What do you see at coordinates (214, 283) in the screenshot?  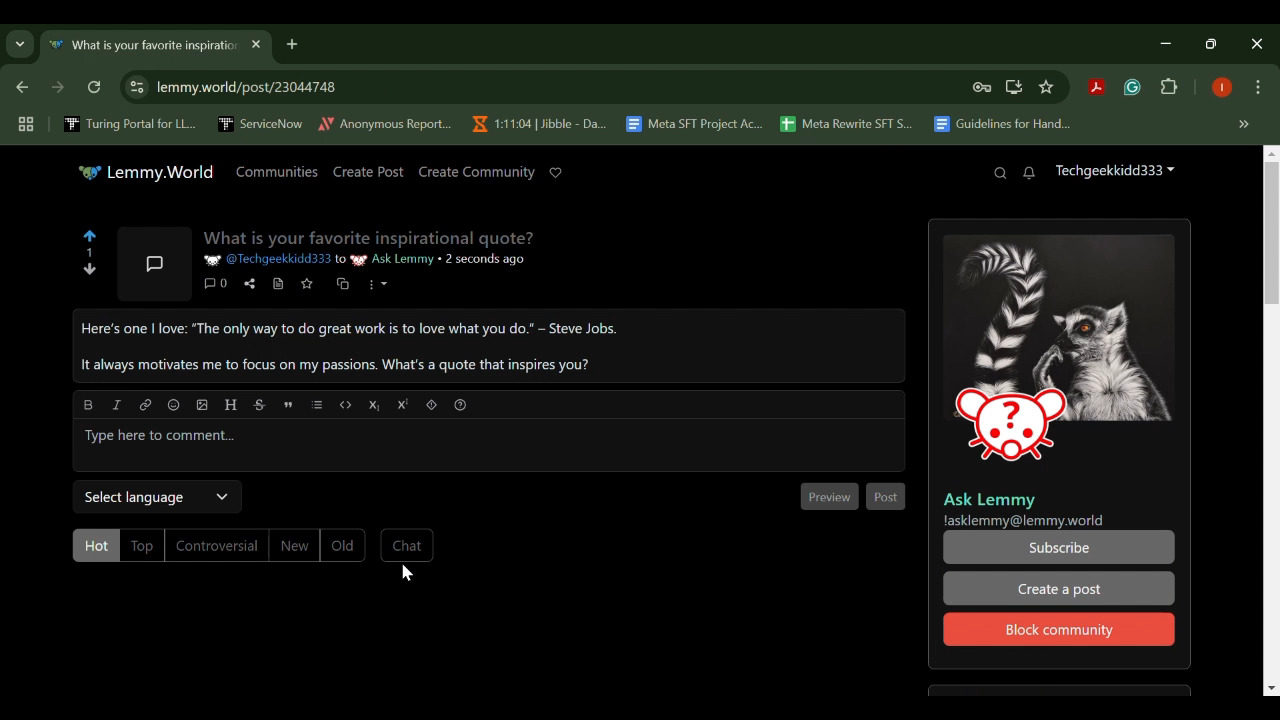 I see `Comment Counter` at bounding box center [214, 283].